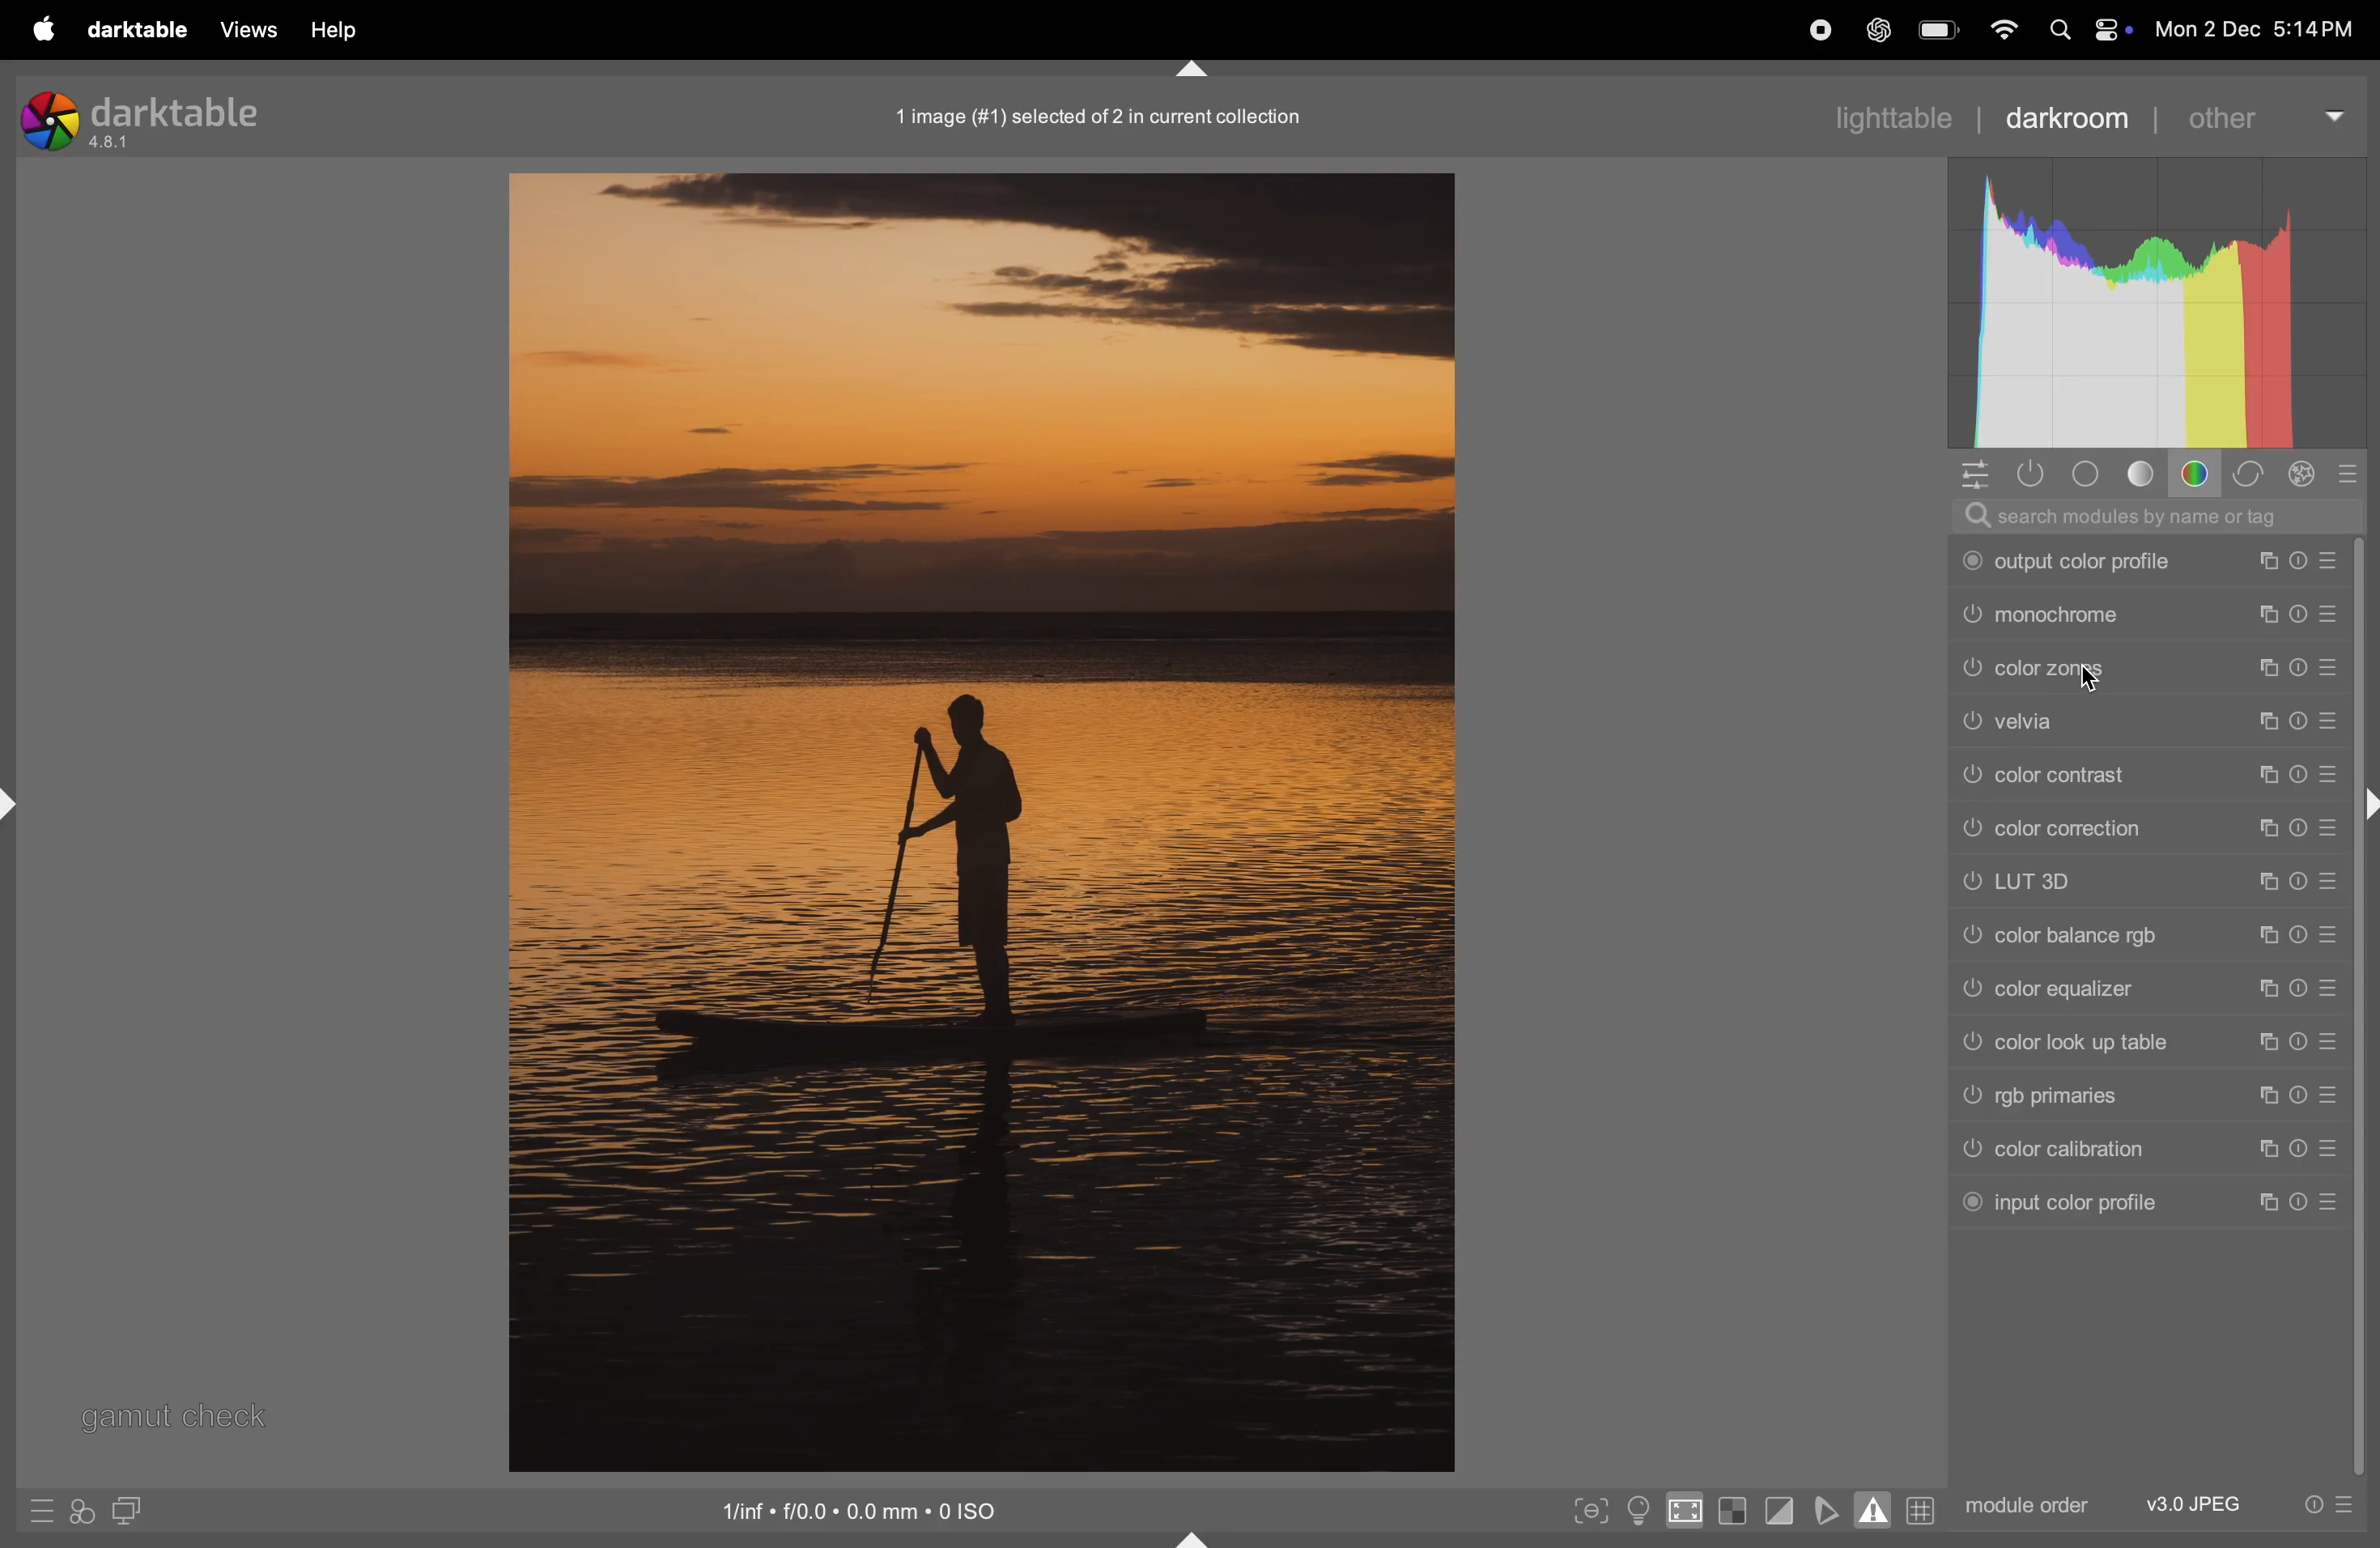 The height and width of the screenshot is (1548, 2380). Describe the element at coordinates (2077, 669) in the screenshot. I see `color zones` at that location.